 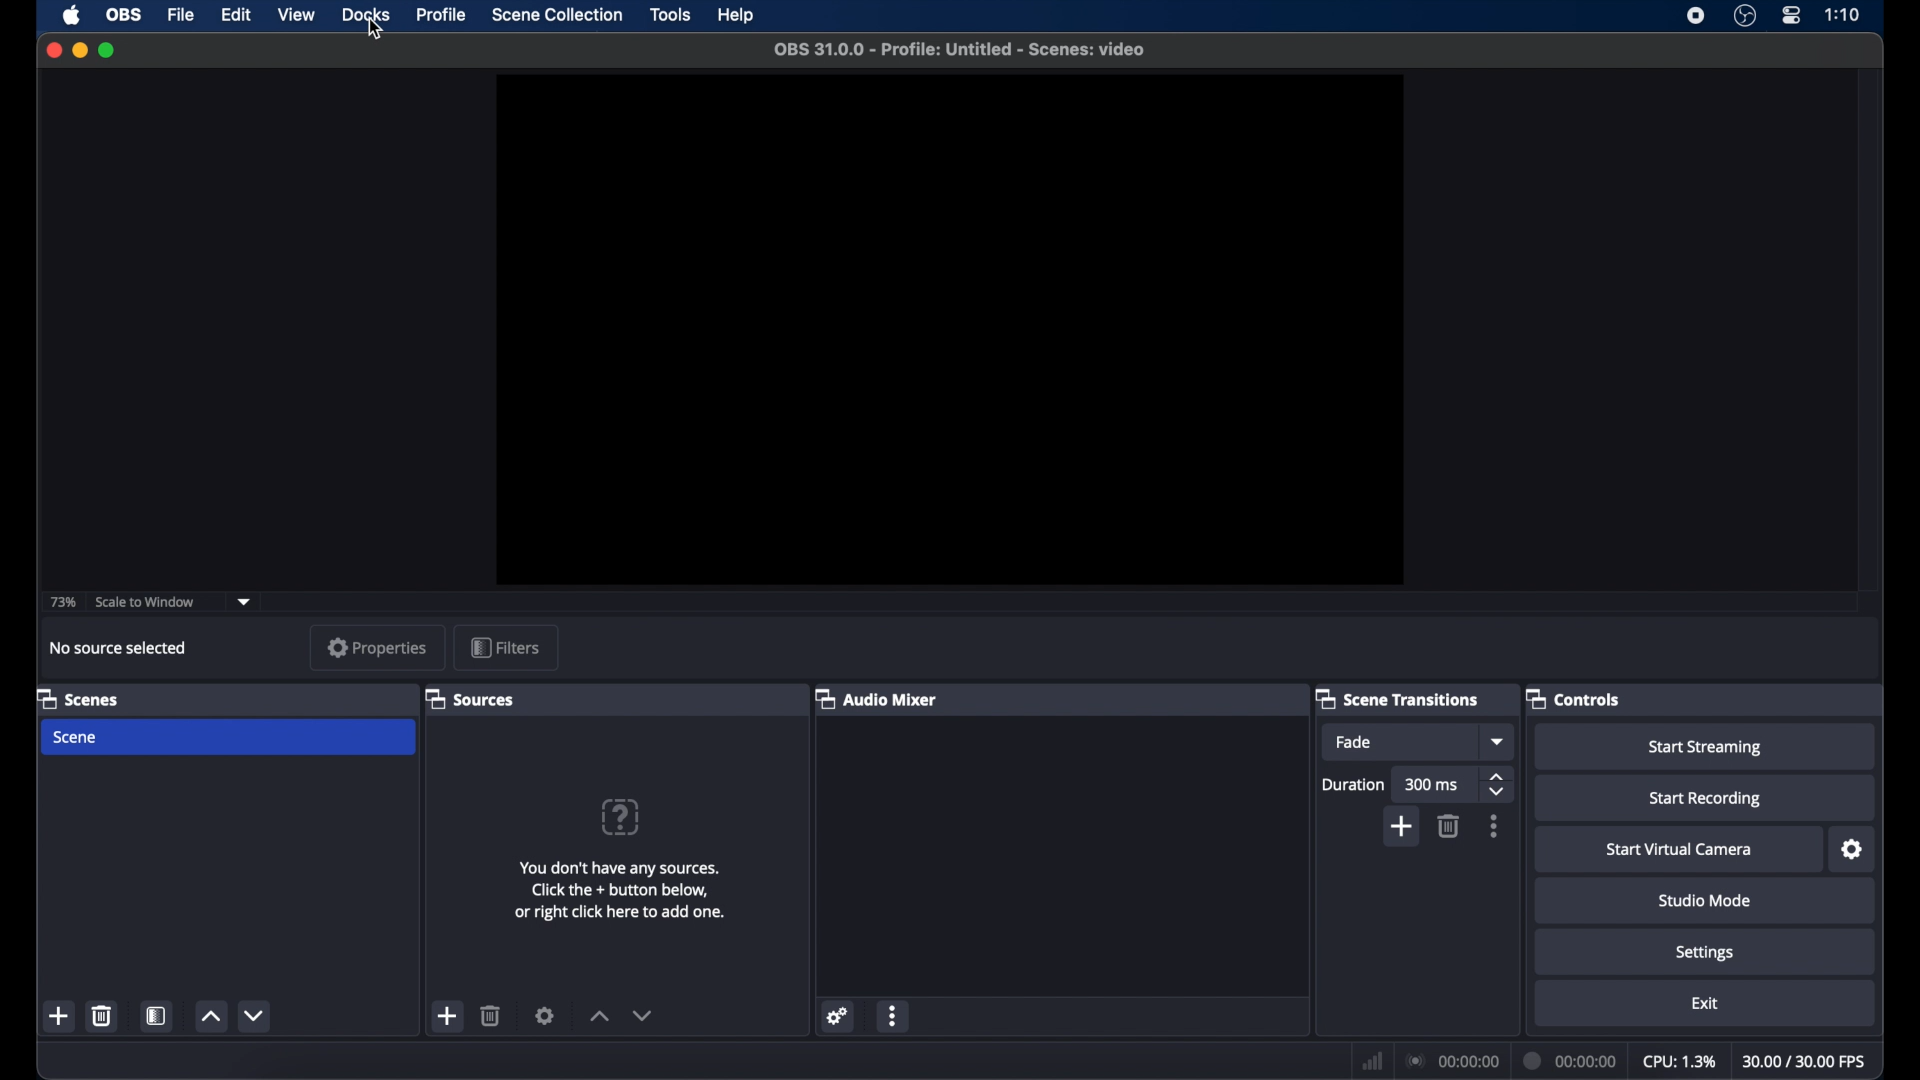 I want to click on audio mixer, so click(x=882, y=698).